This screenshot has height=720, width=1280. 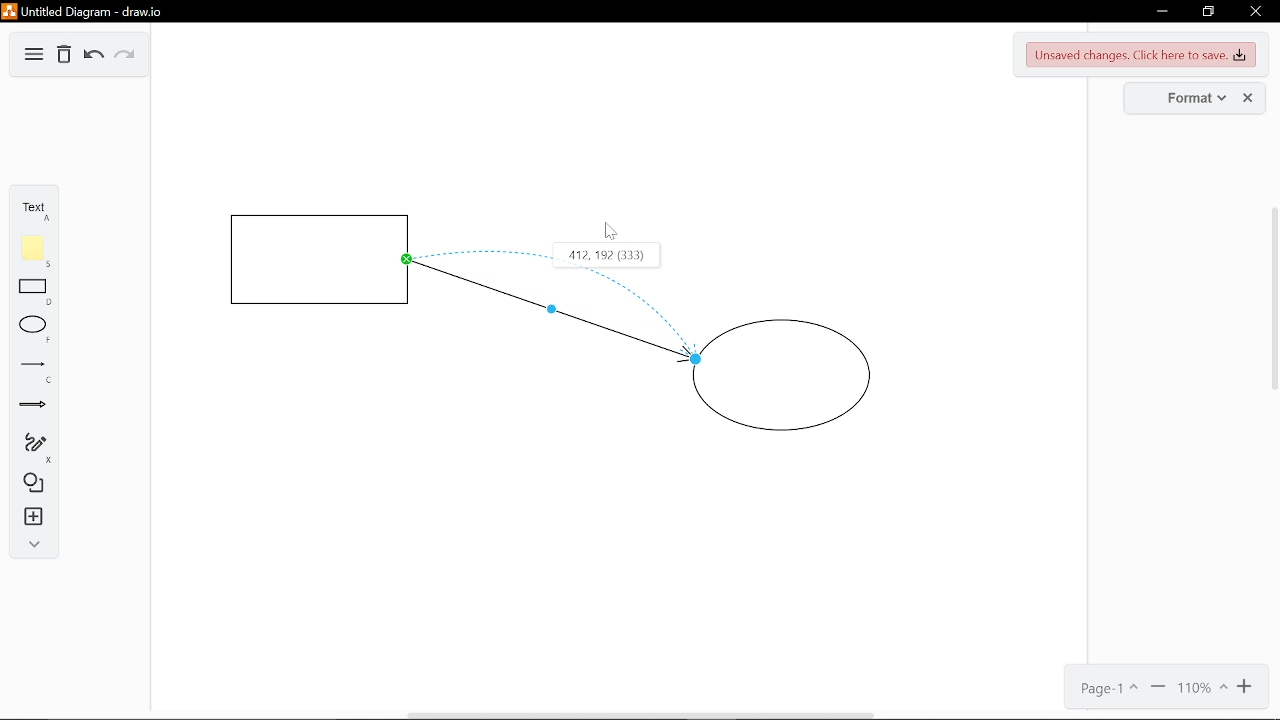 What do you see at coordinates (1257, 10) in the screenshot?
I see `Close` at bounding box center [1257, 10].